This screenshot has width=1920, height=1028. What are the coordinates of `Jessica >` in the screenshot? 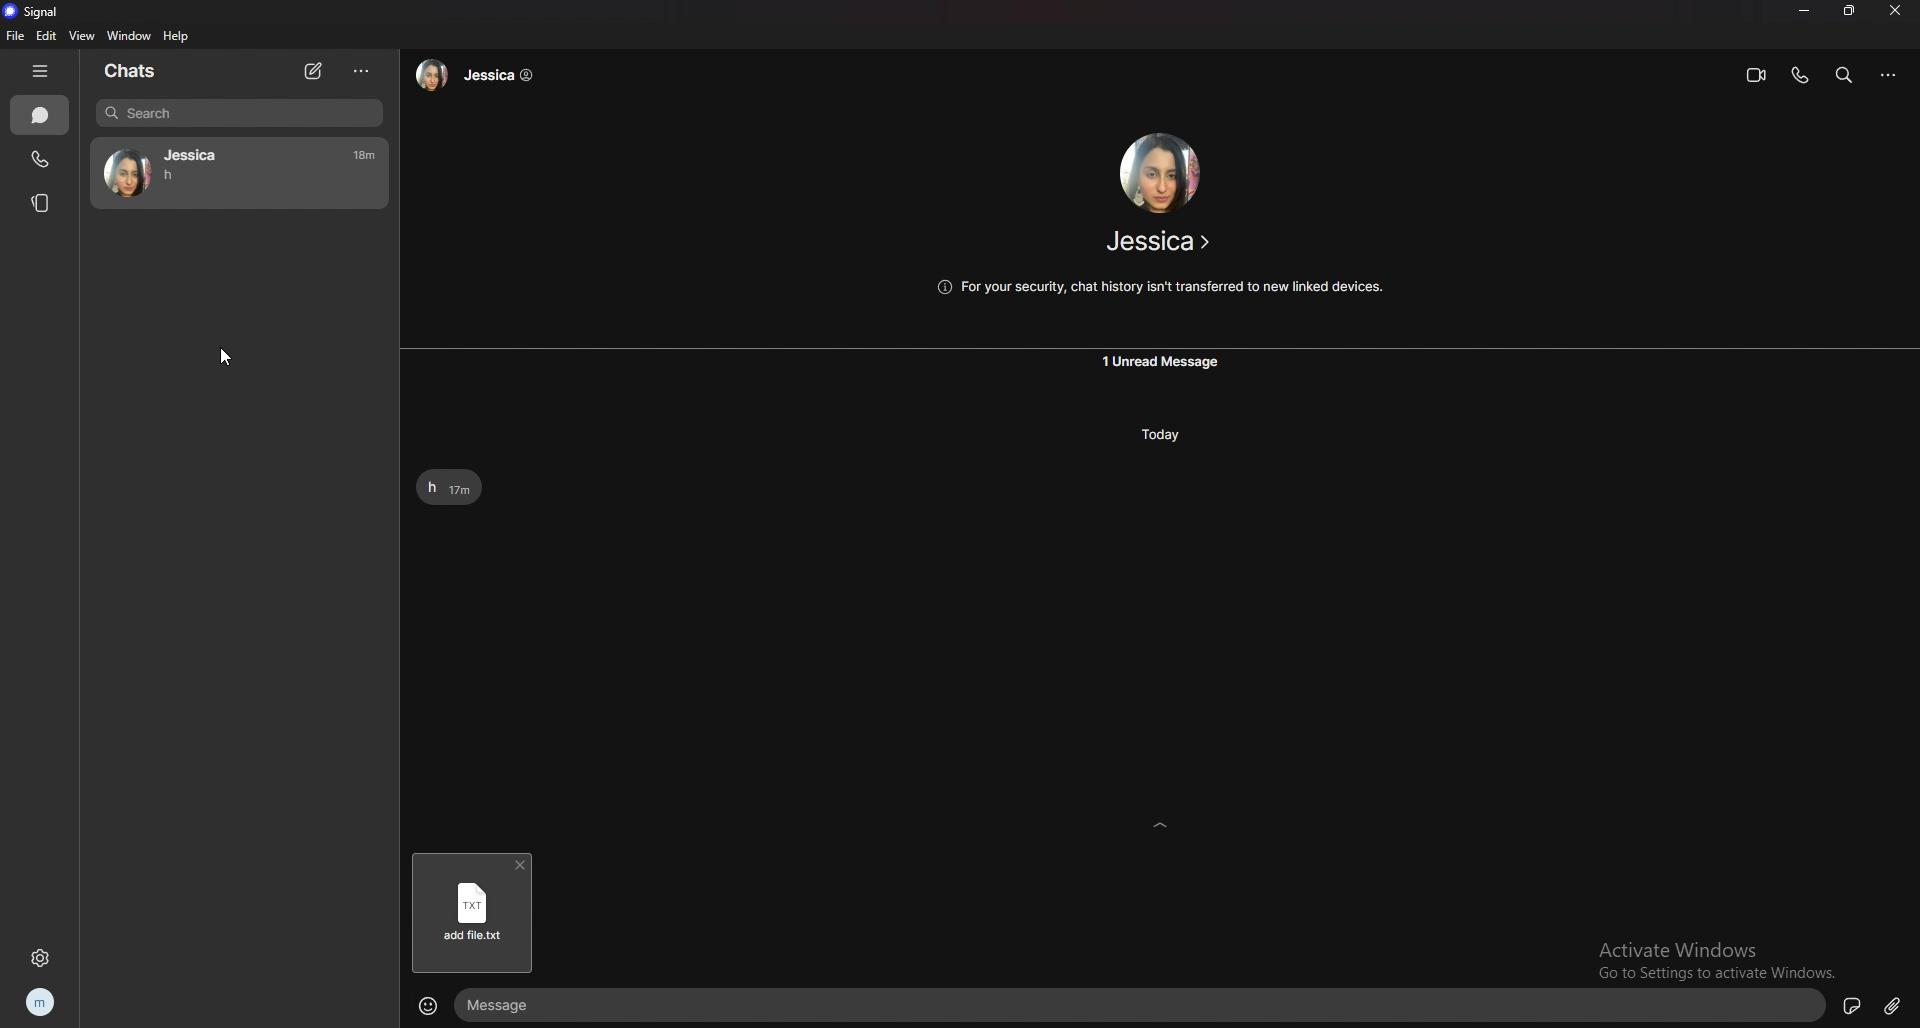 It's located at (1159, 242).